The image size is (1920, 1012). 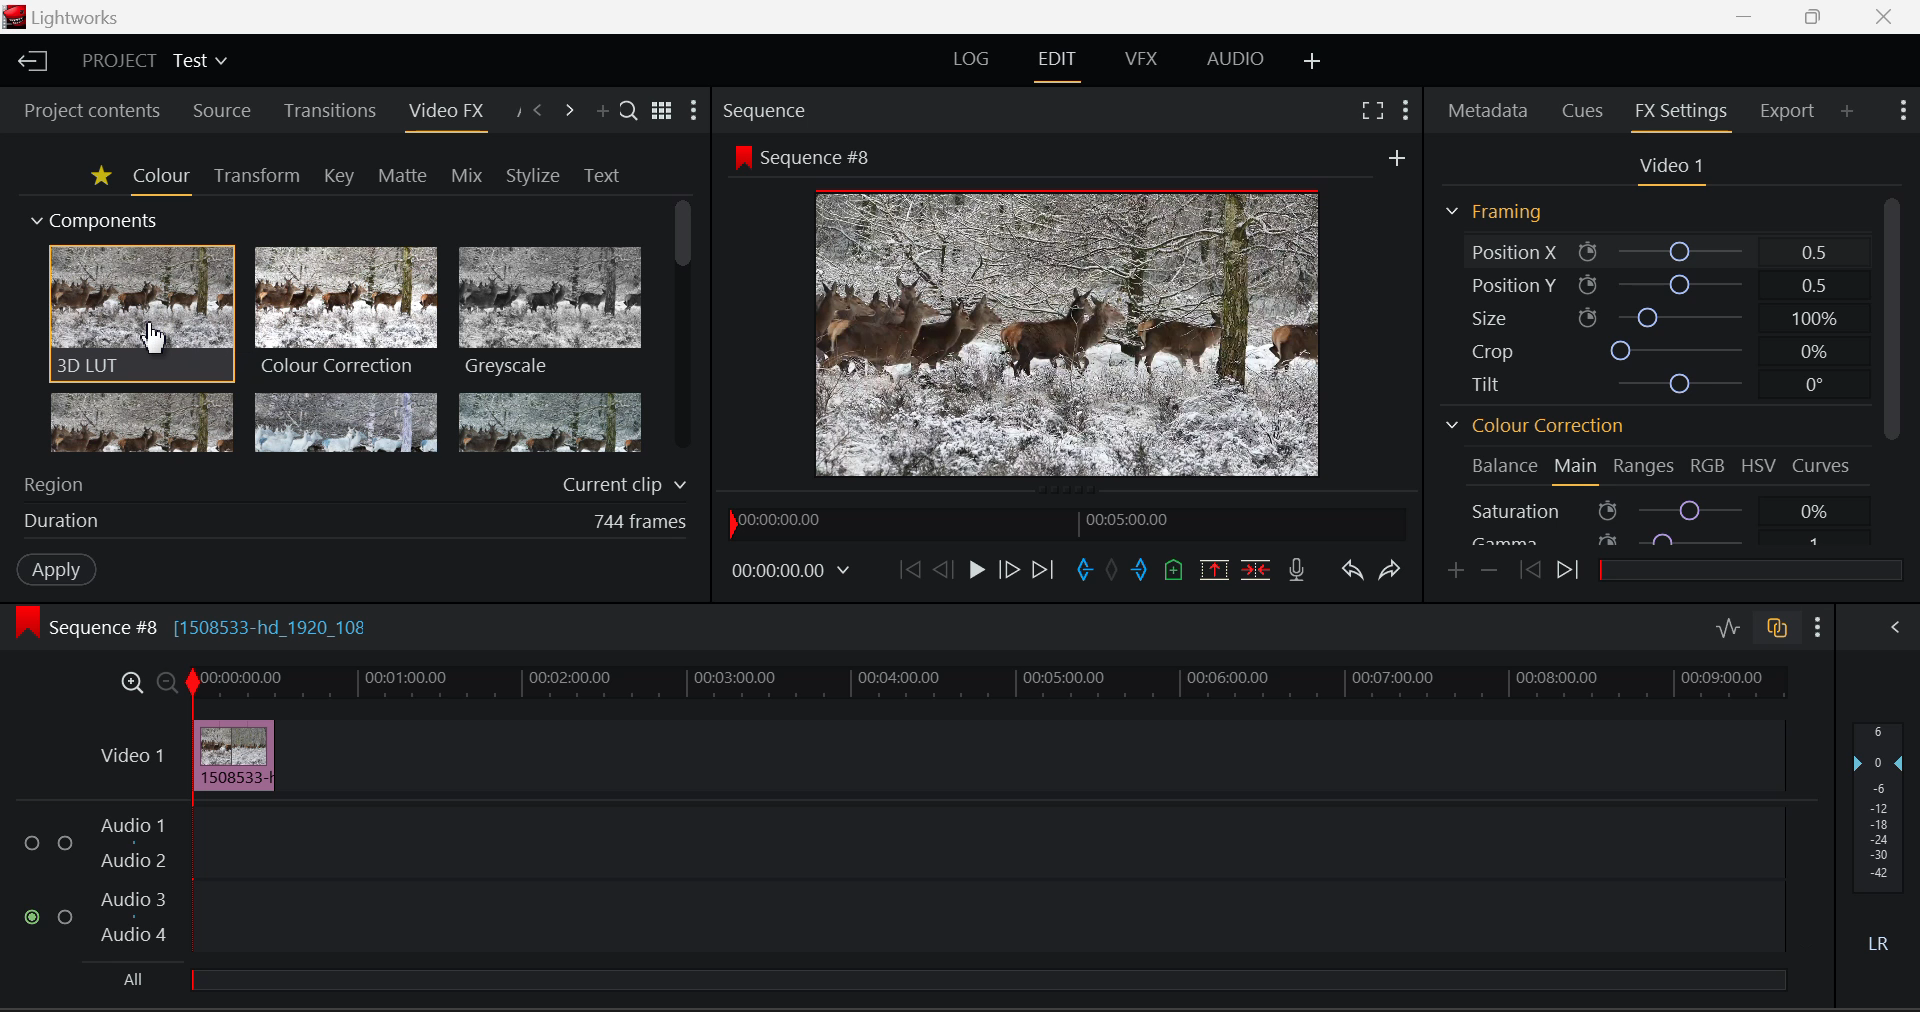 I want to click on Remove Marked Section, so click(x=1212, y=569).